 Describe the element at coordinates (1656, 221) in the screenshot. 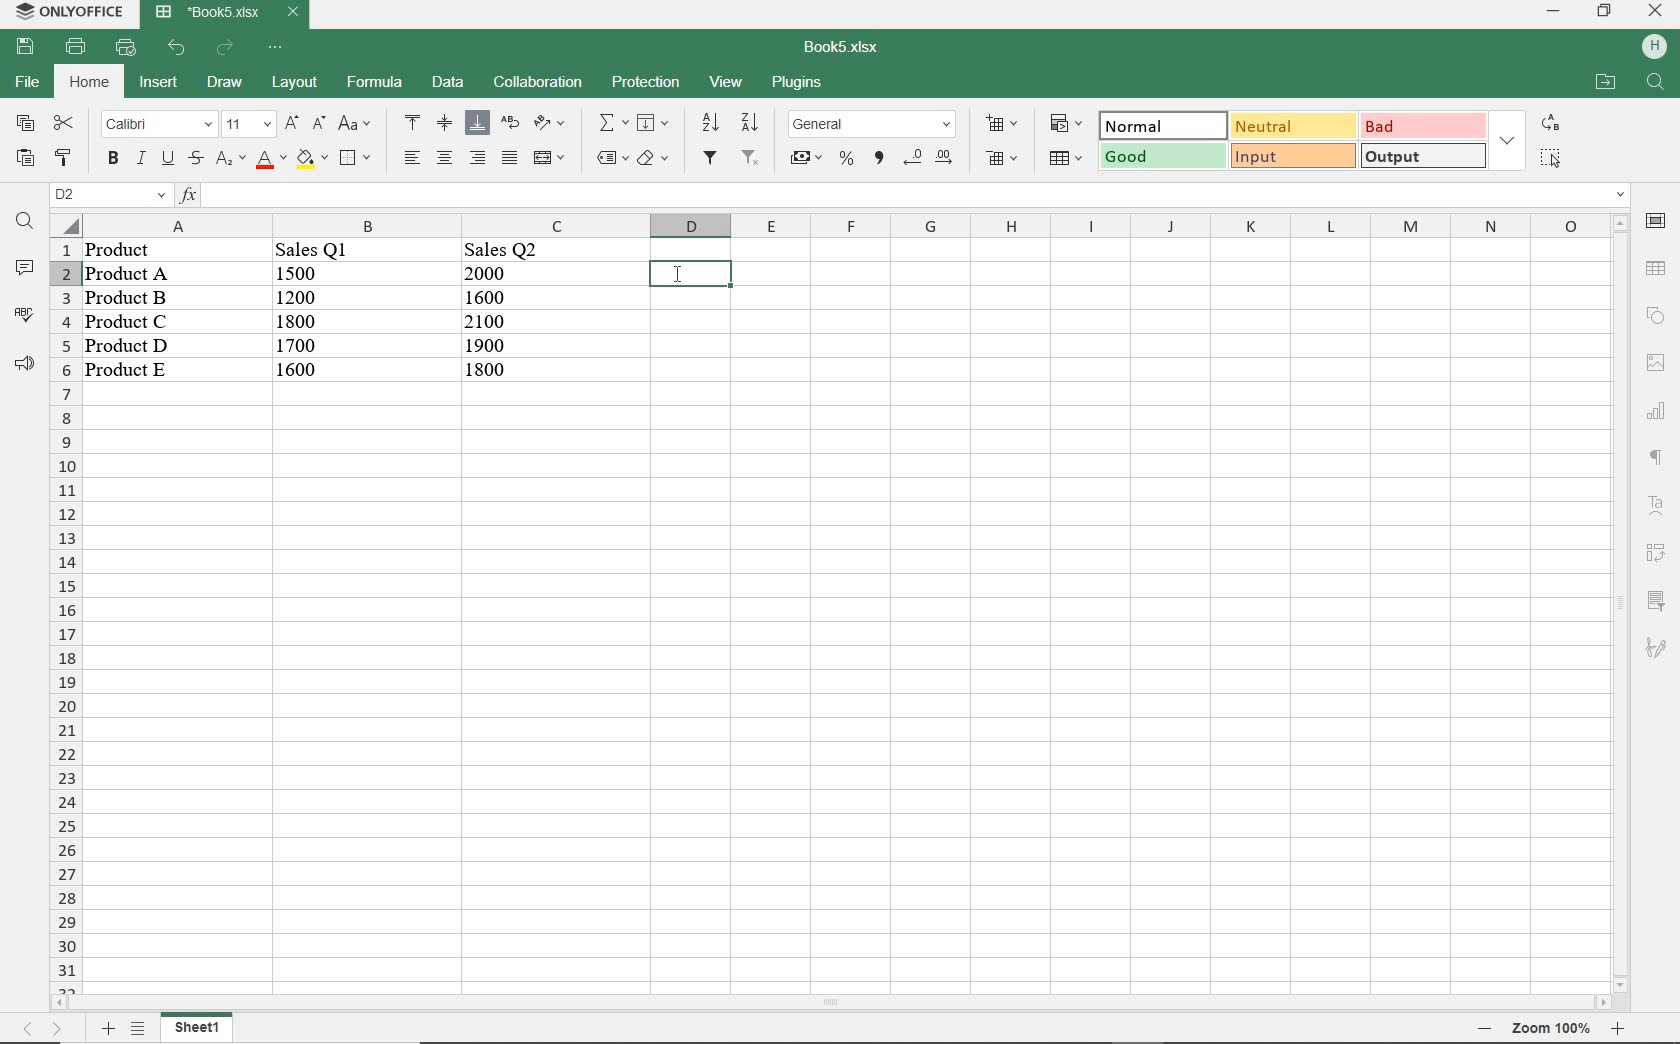

I see `cell settings` at that location.